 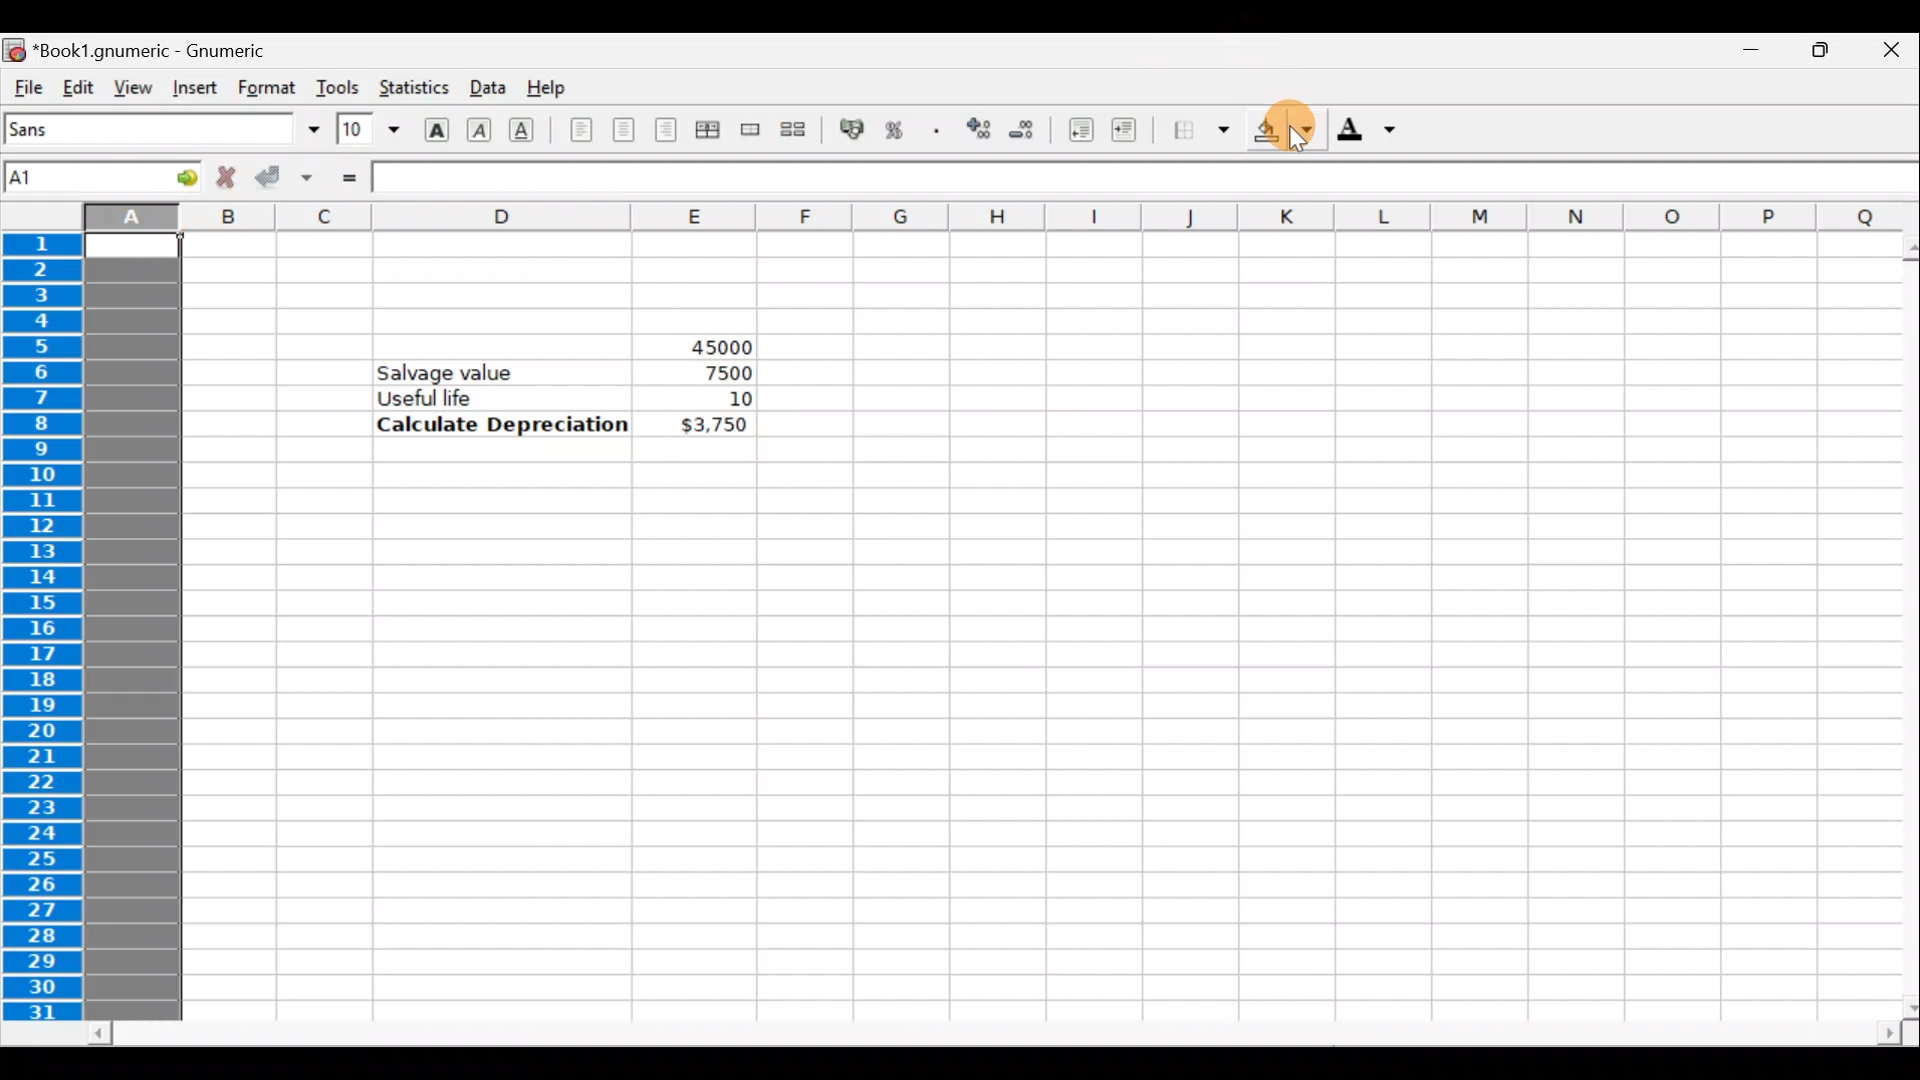 What do you see at coordinates (712, 426) in the screenshot?
I see `$3,750` at bounding box center [712, 426].